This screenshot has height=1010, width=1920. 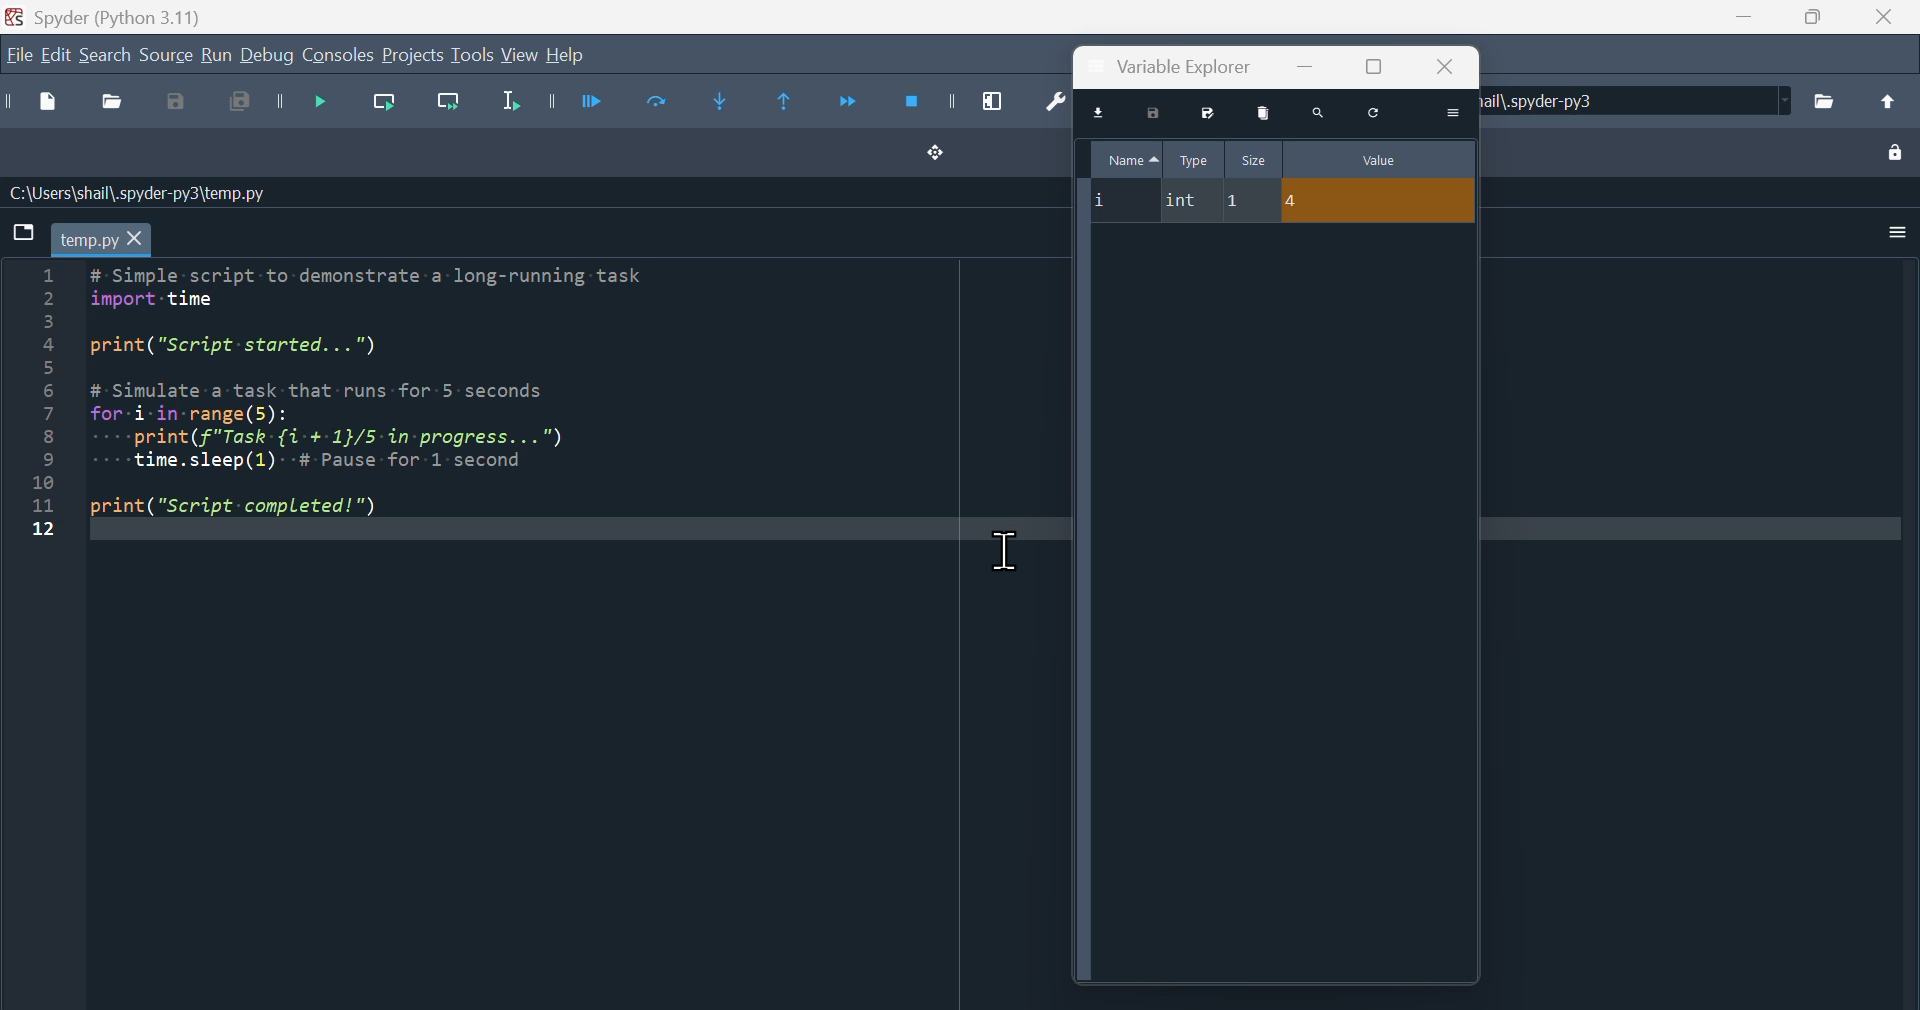 What do you see at coordinates (727, 103) in the screenshot?
I see `Step into function` at bounding box center [727, 103].